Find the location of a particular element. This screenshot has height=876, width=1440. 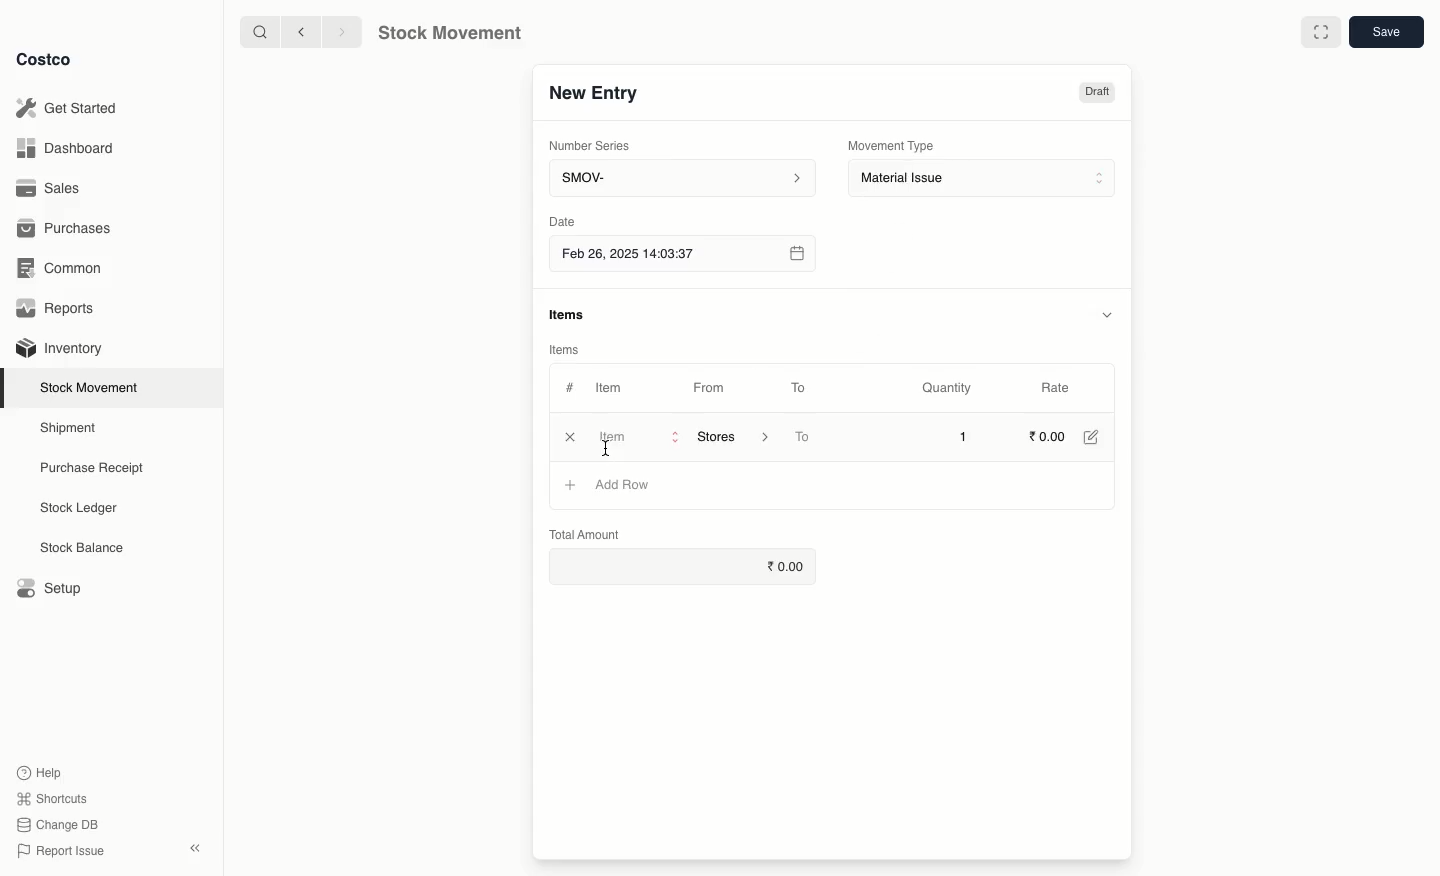

Rate is located at coordinates (1056, 385).